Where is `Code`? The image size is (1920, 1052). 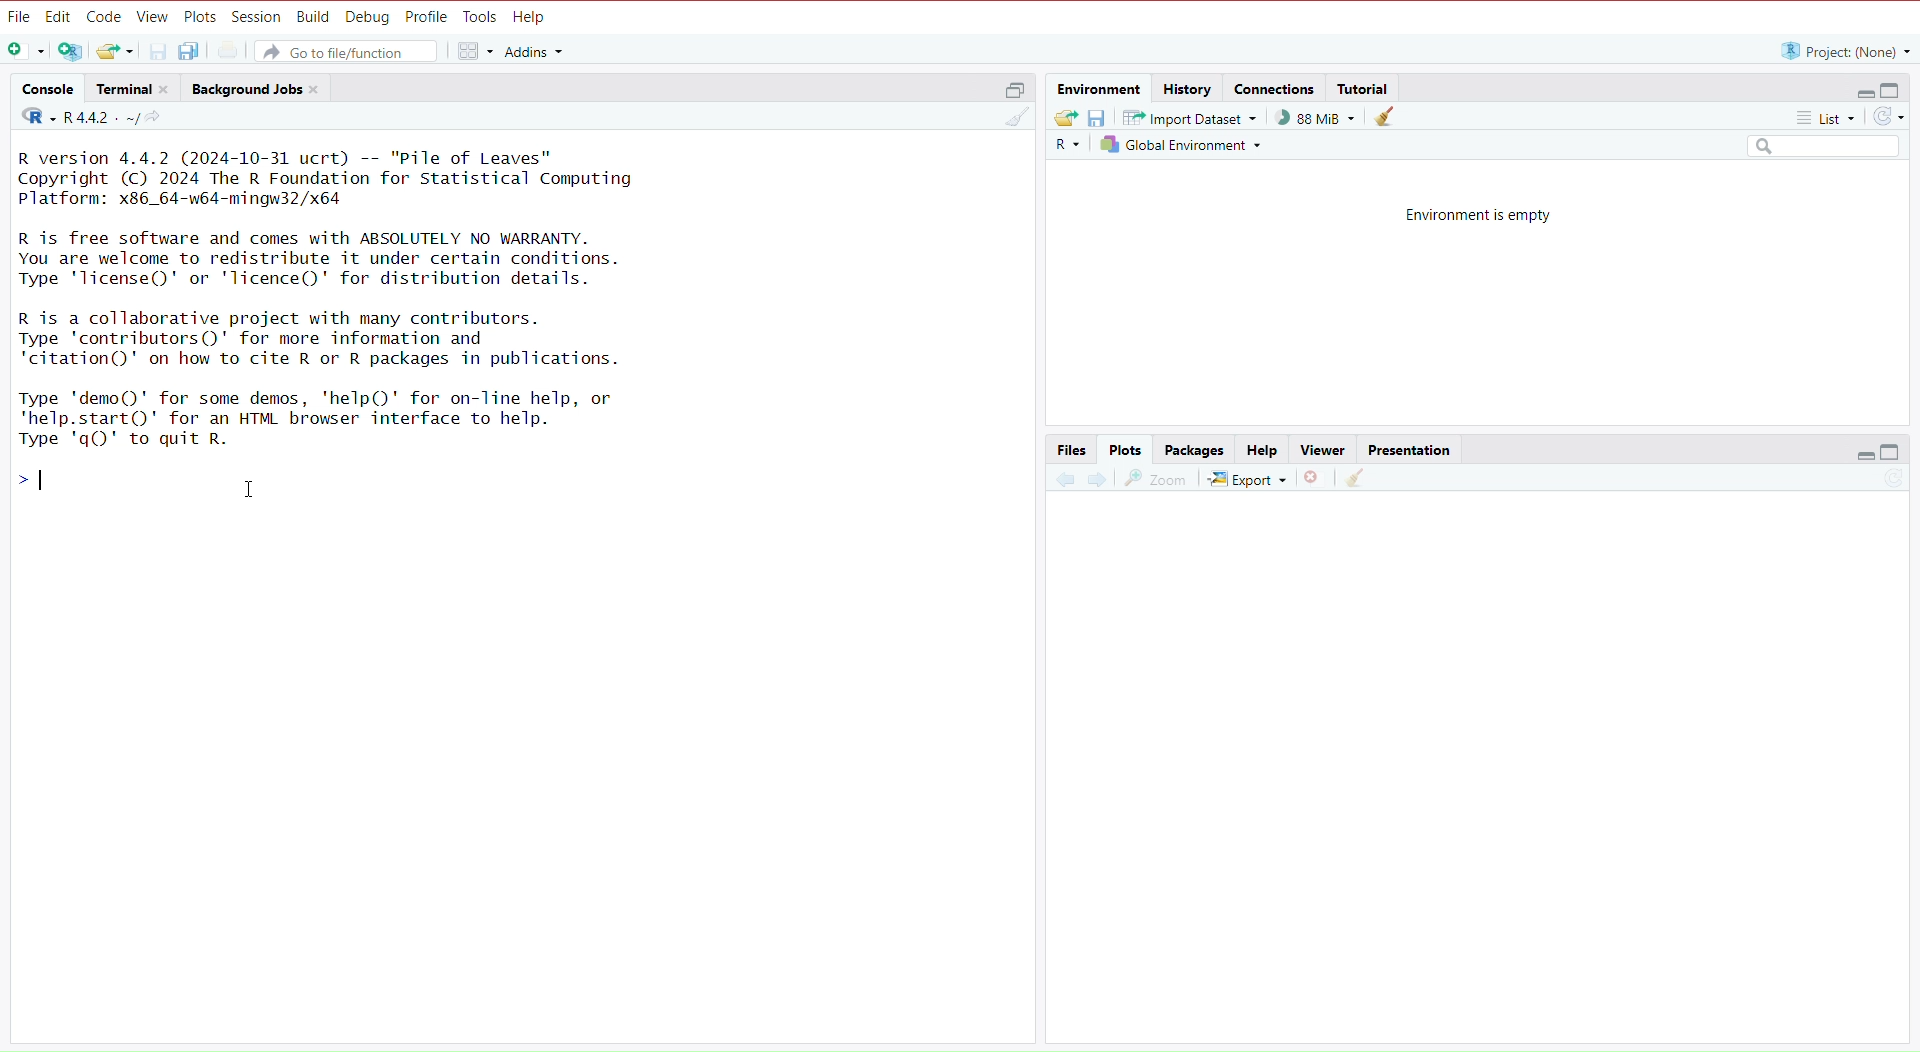
Code is located at coordinates (106, 16).